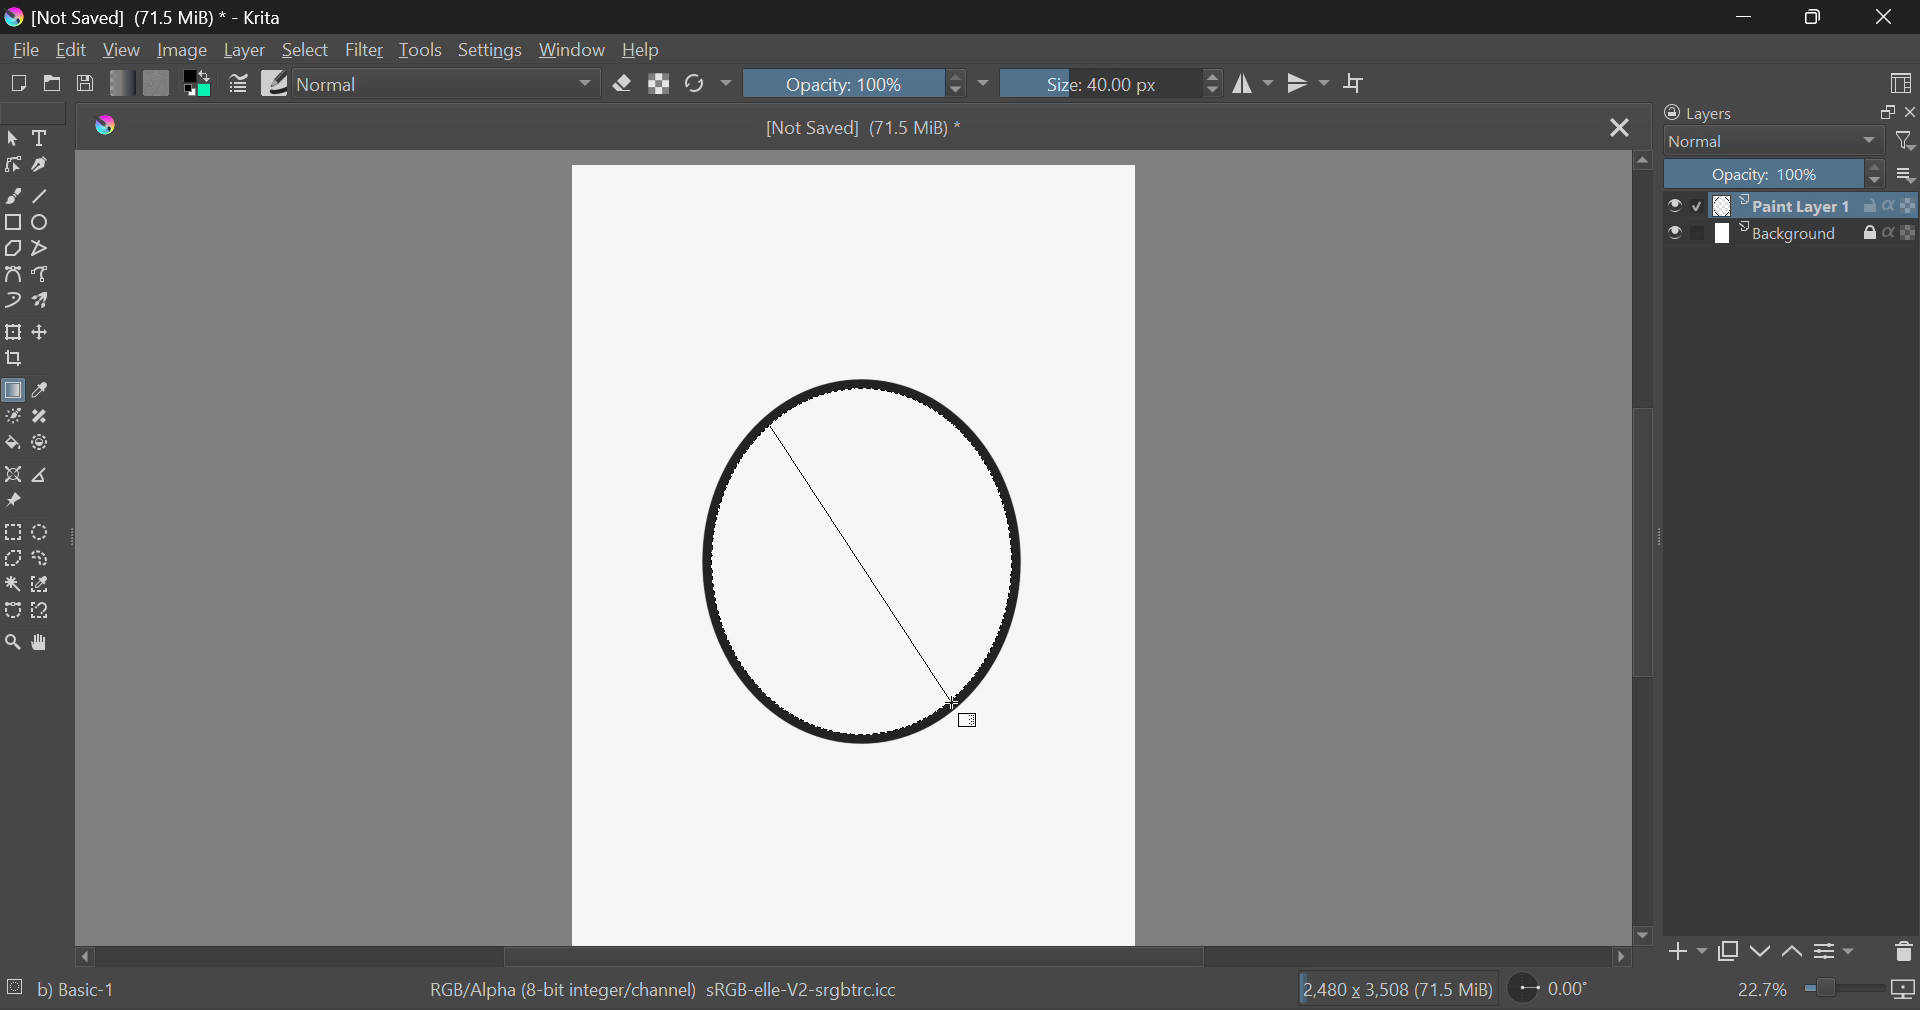 The image size is (1920, 1010). Describe the element at coordinates (278, 85) in the screenshot. I see `Brush Presets` at that location.